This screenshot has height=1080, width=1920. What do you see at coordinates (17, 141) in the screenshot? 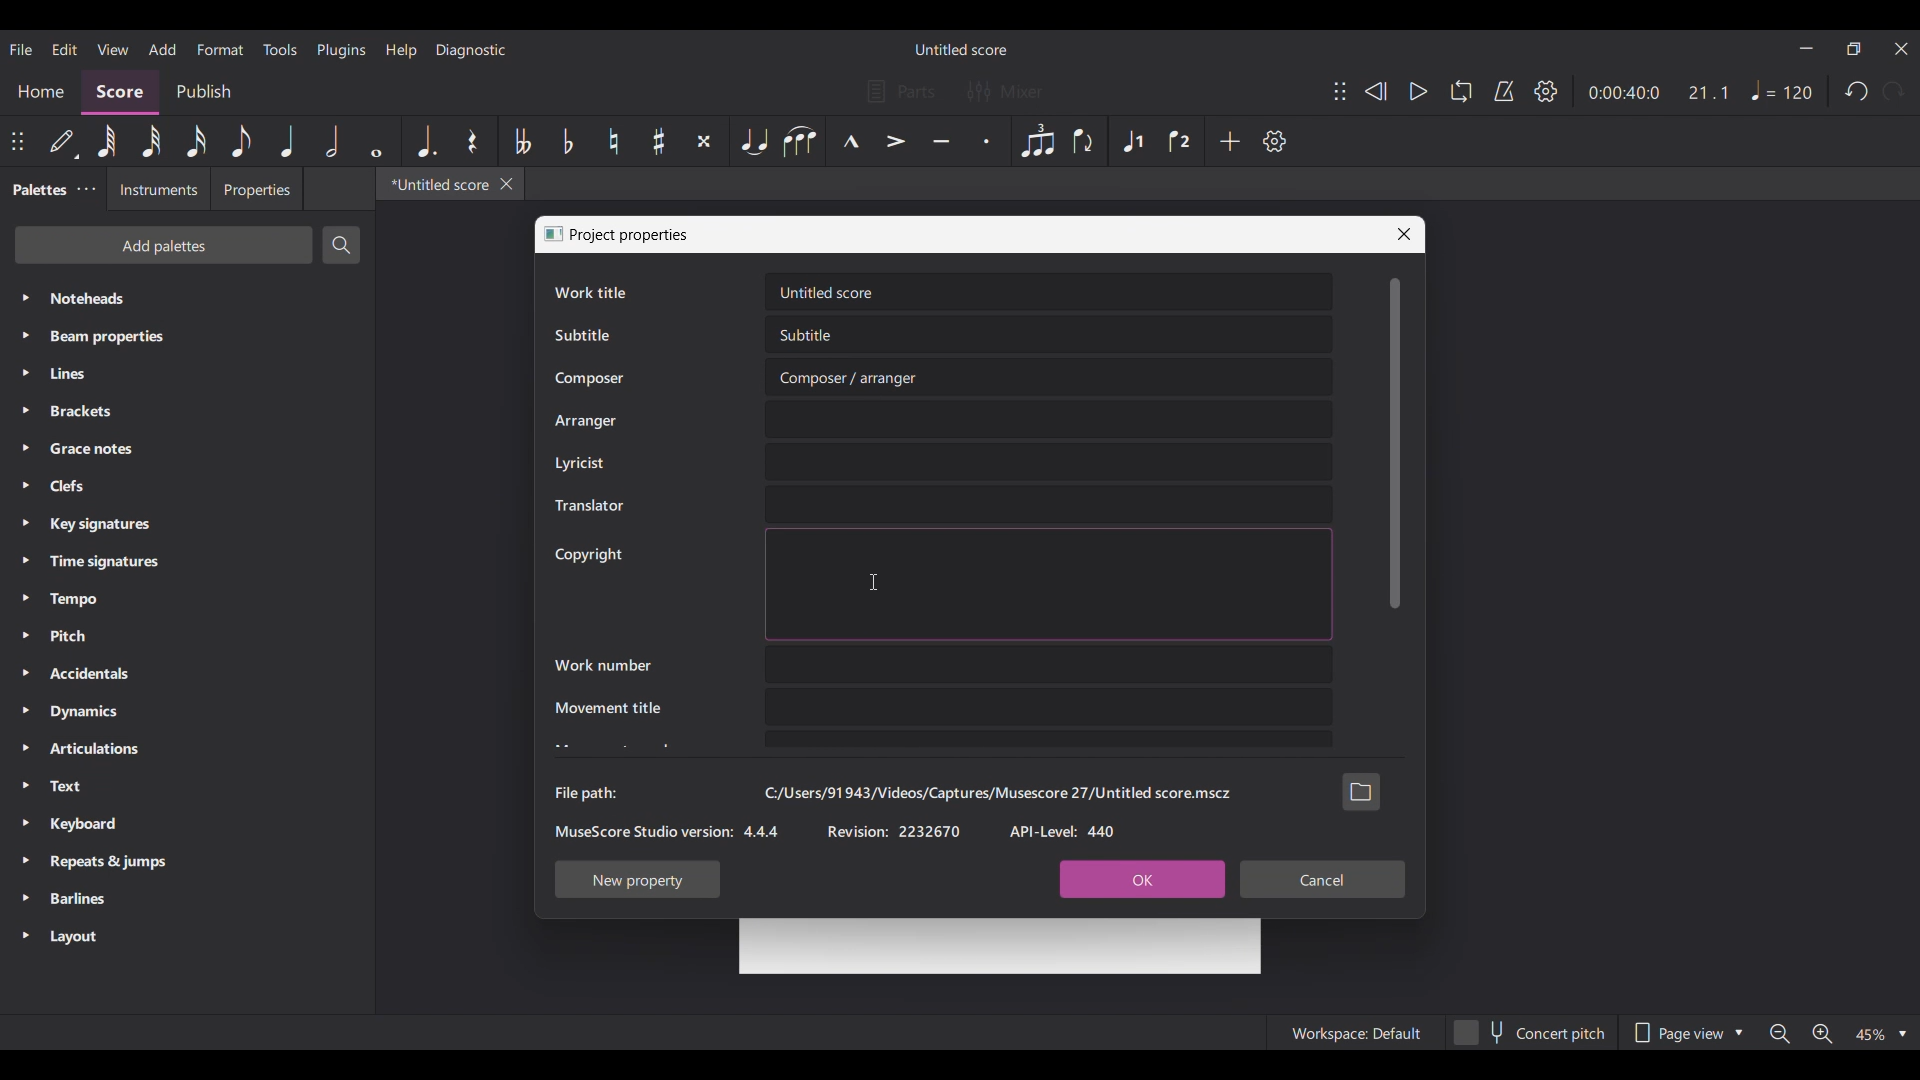
I see `Change position` at bounding box center [17, 141].